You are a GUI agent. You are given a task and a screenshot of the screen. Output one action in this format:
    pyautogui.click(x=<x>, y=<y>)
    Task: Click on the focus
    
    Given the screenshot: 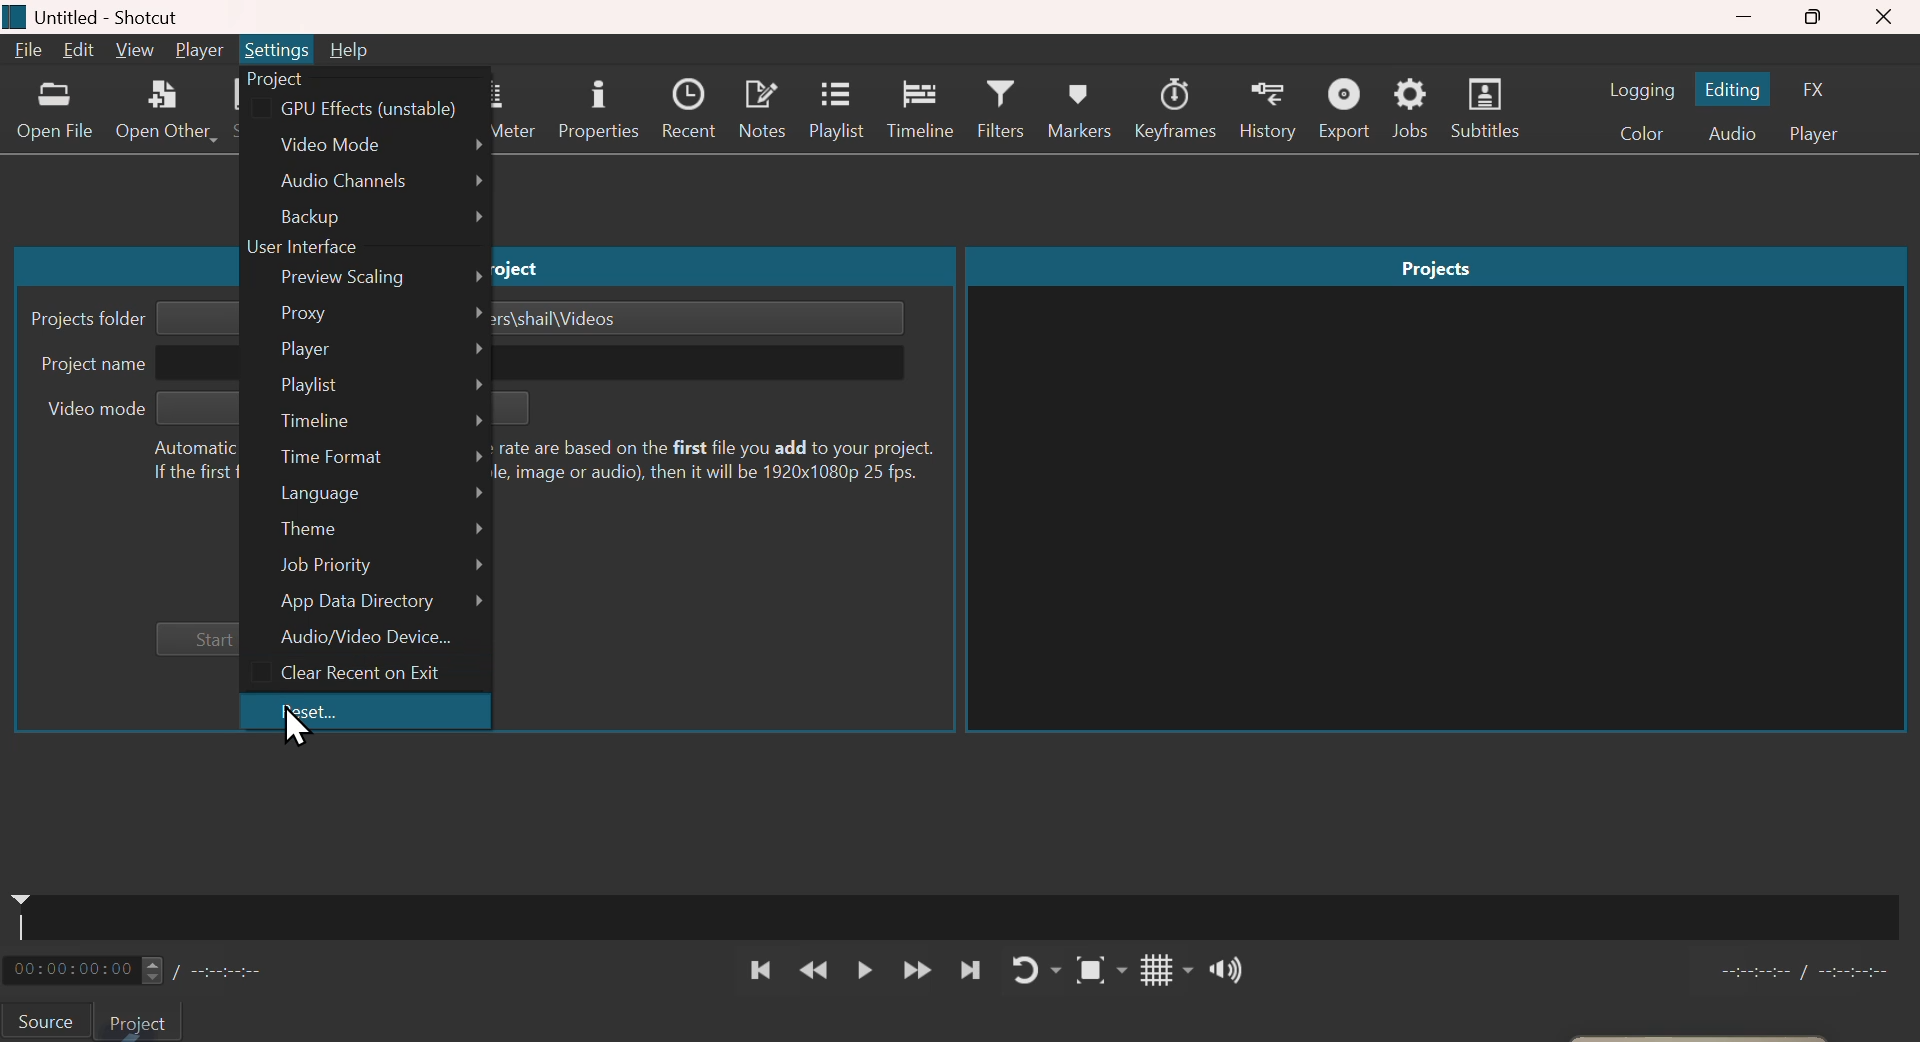 What is the action you would take?
    pyautogui.click(x=1090, y=970)
    